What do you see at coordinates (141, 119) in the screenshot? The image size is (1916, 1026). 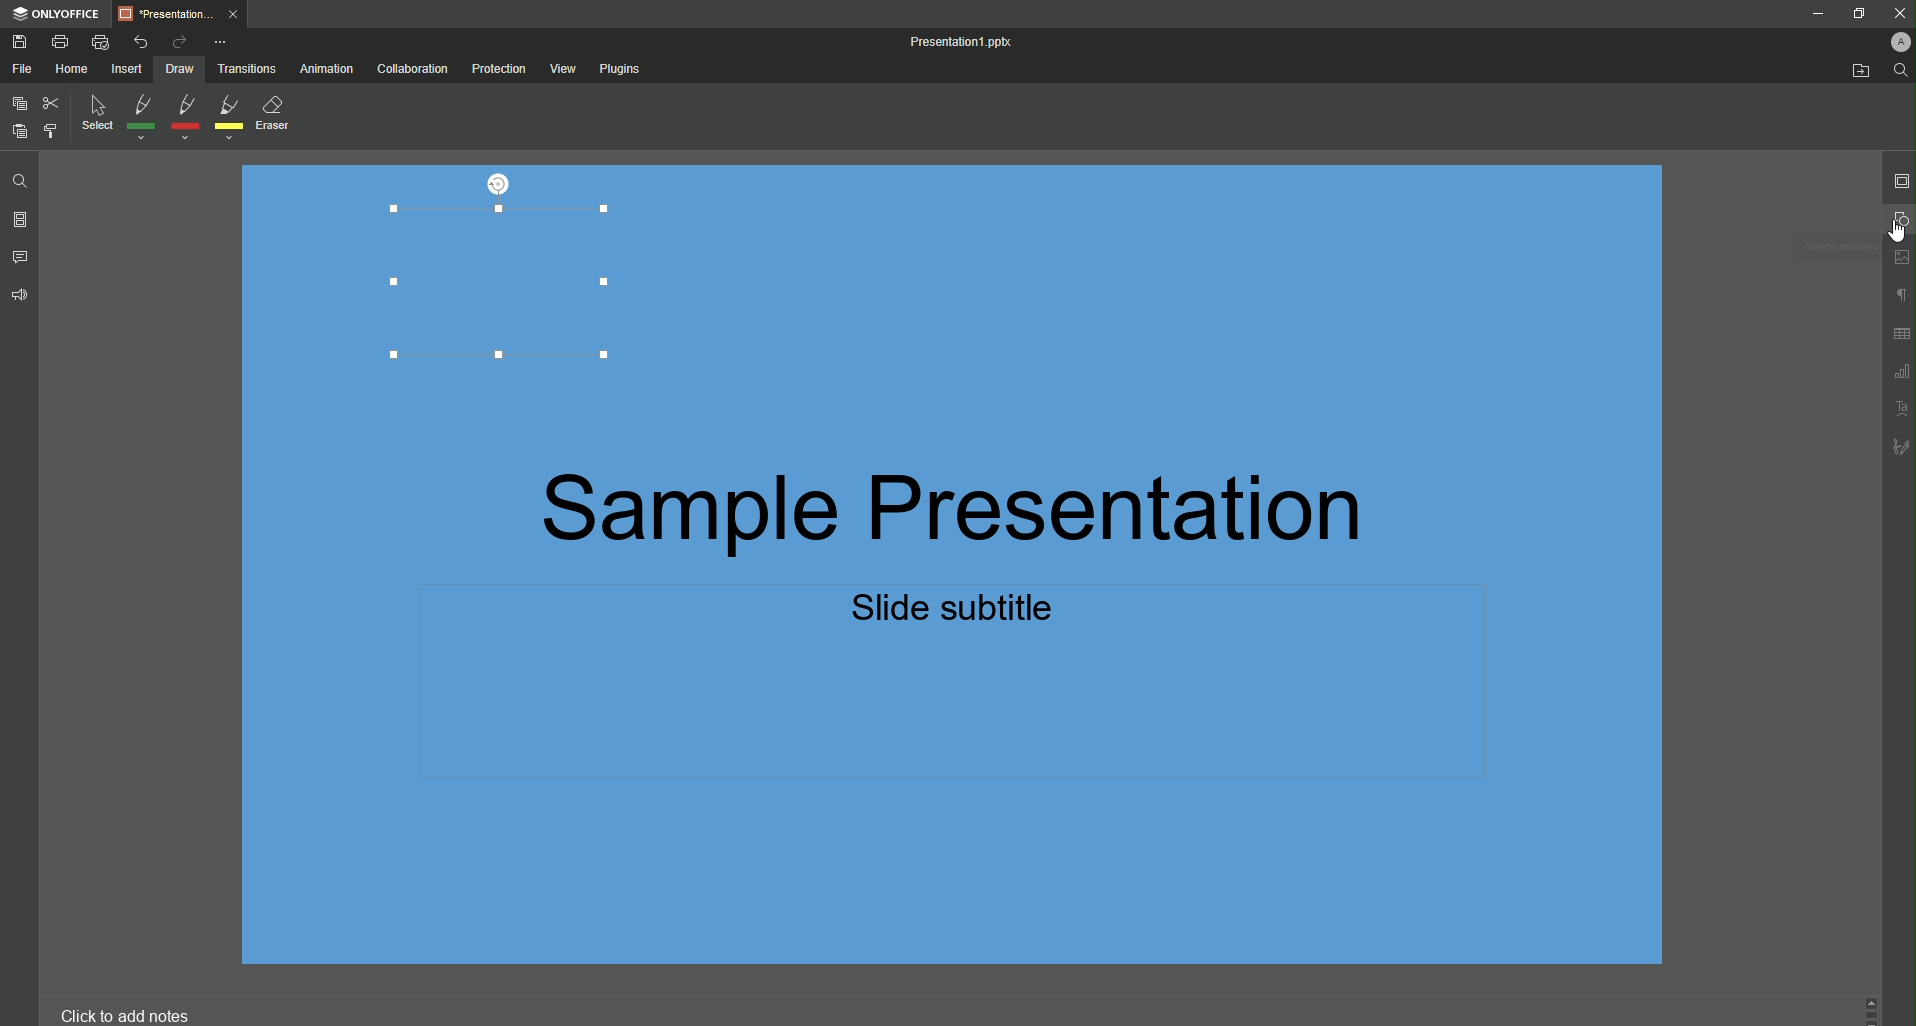 I see `Green` at bounding box center [141, 119].